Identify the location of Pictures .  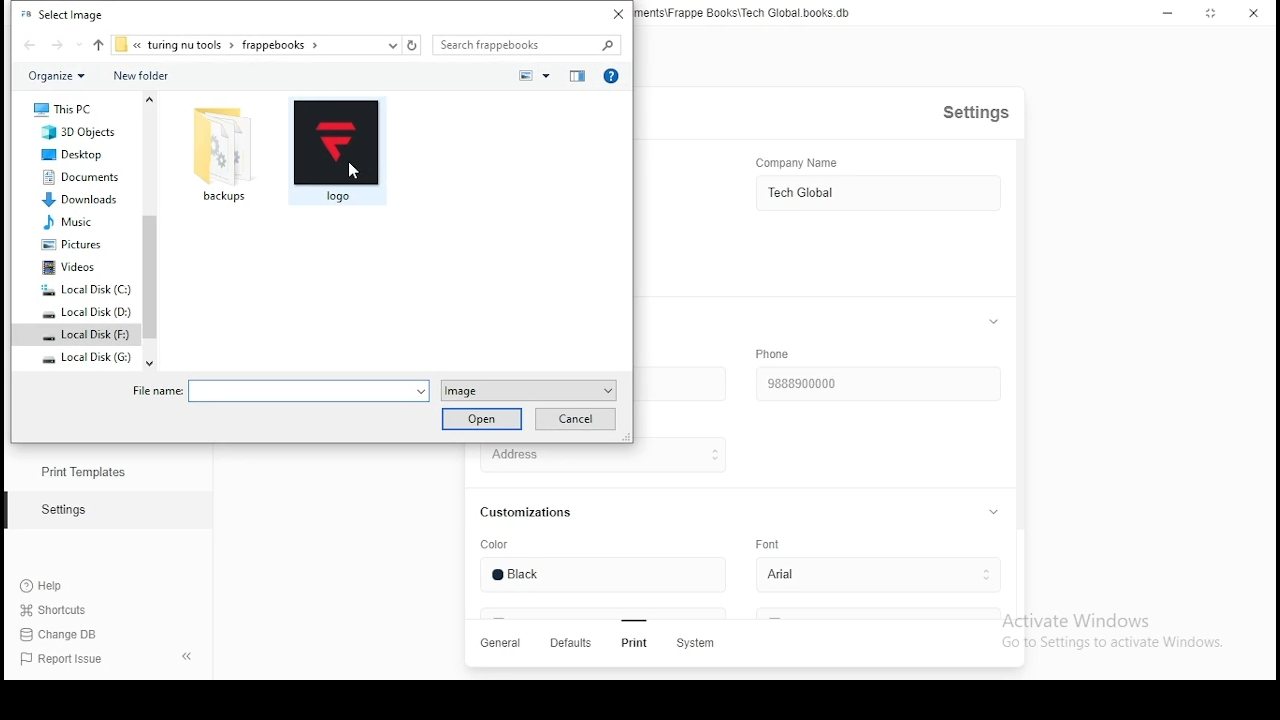
(76, 244).